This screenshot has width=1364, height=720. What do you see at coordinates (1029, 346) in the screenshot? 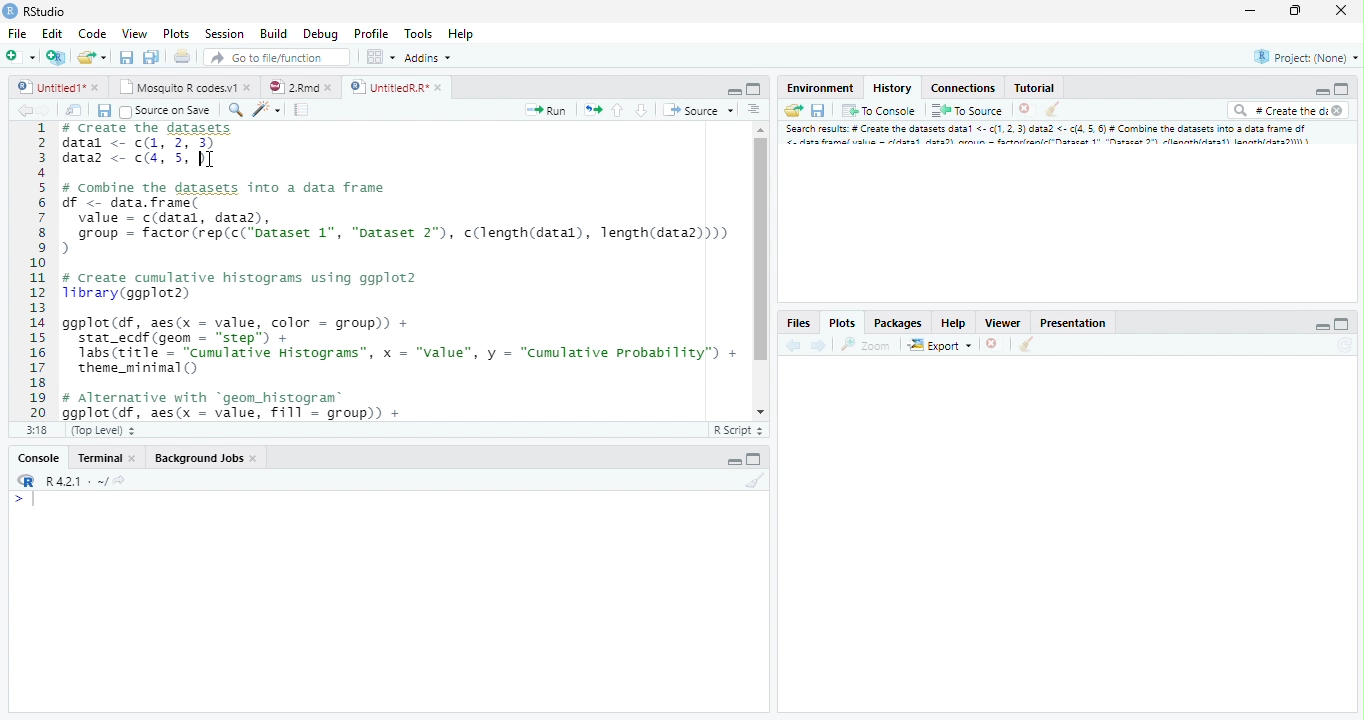
I see `Clear console` at bounding box center [1029, 346].